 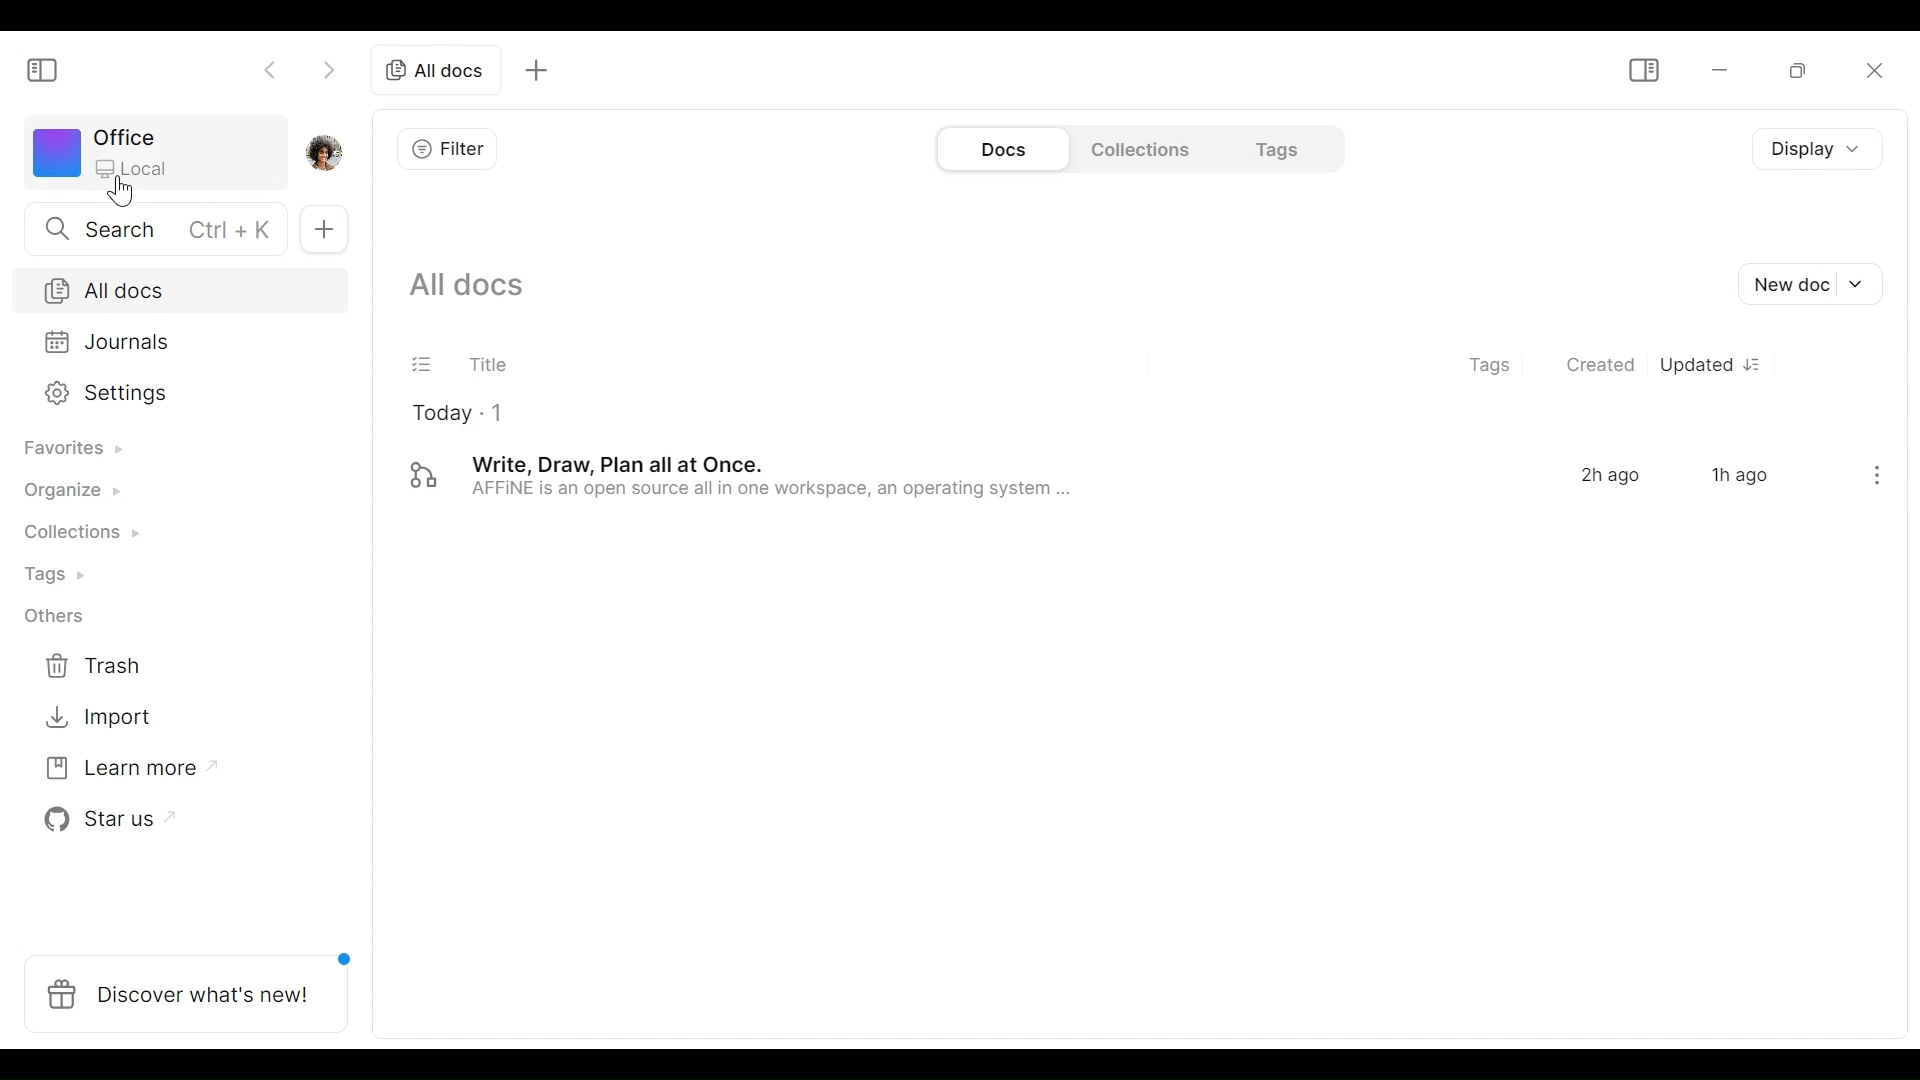 What do you see at coordinates (1490, 364) in the screenshot?
I see `Tags` at bounding box center [1490, 364].